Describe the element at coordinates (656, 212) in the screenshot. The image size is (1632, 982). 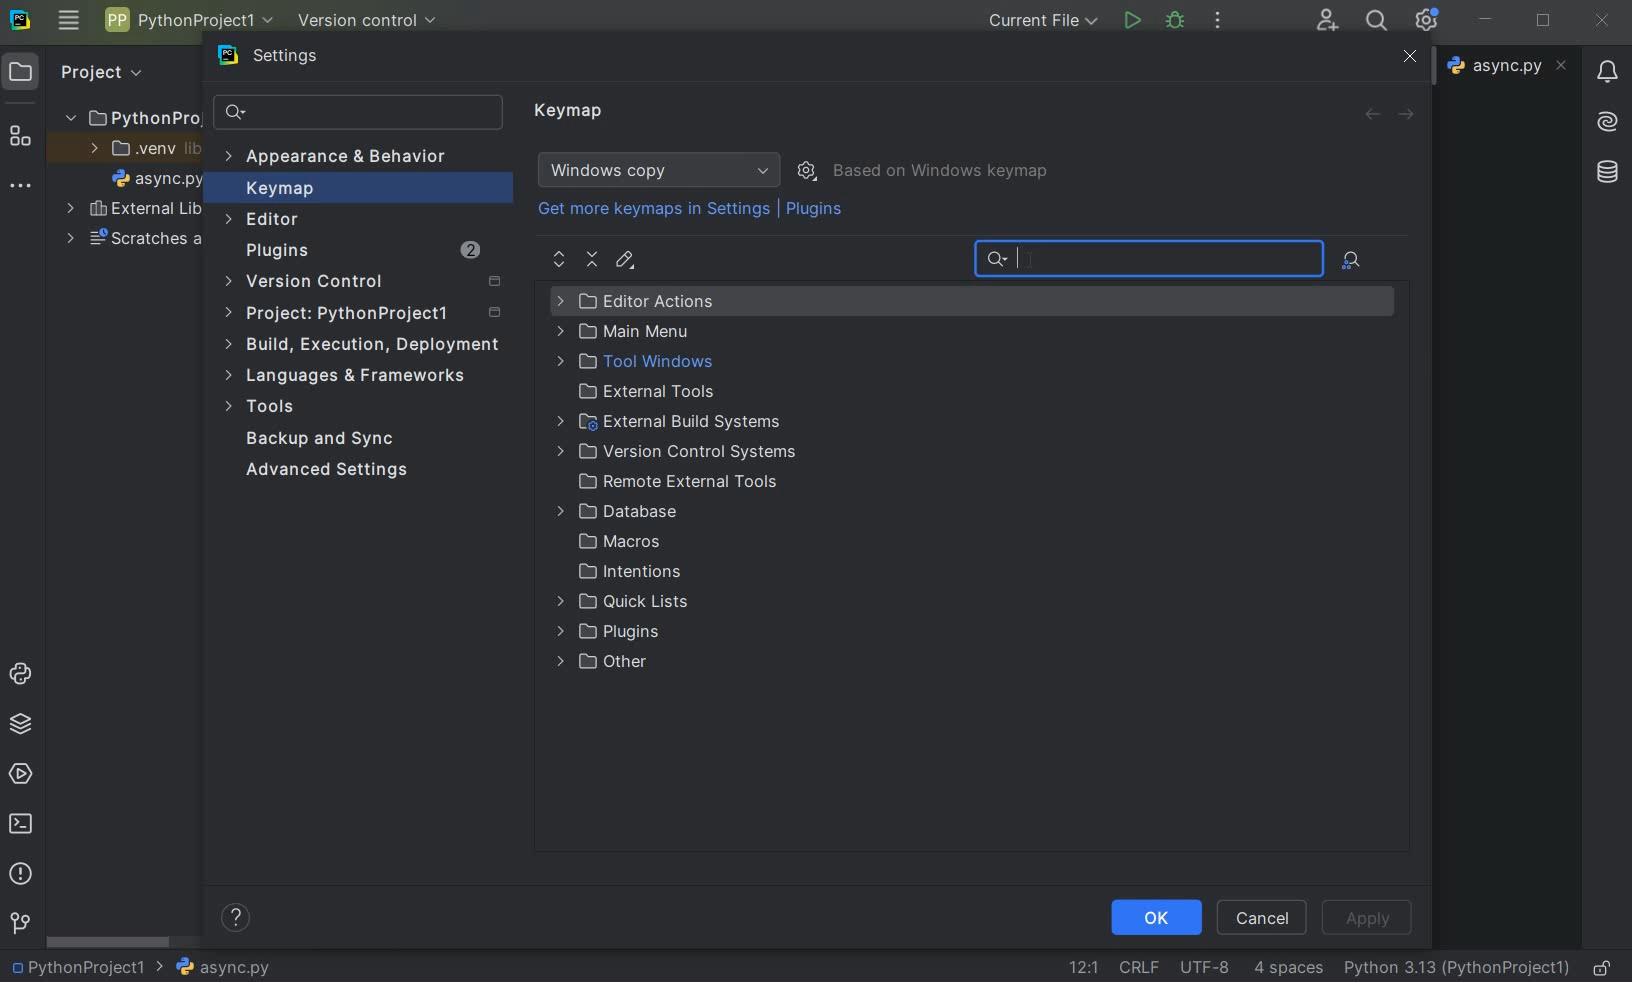
I see `get more keymaps in settings` at that location.